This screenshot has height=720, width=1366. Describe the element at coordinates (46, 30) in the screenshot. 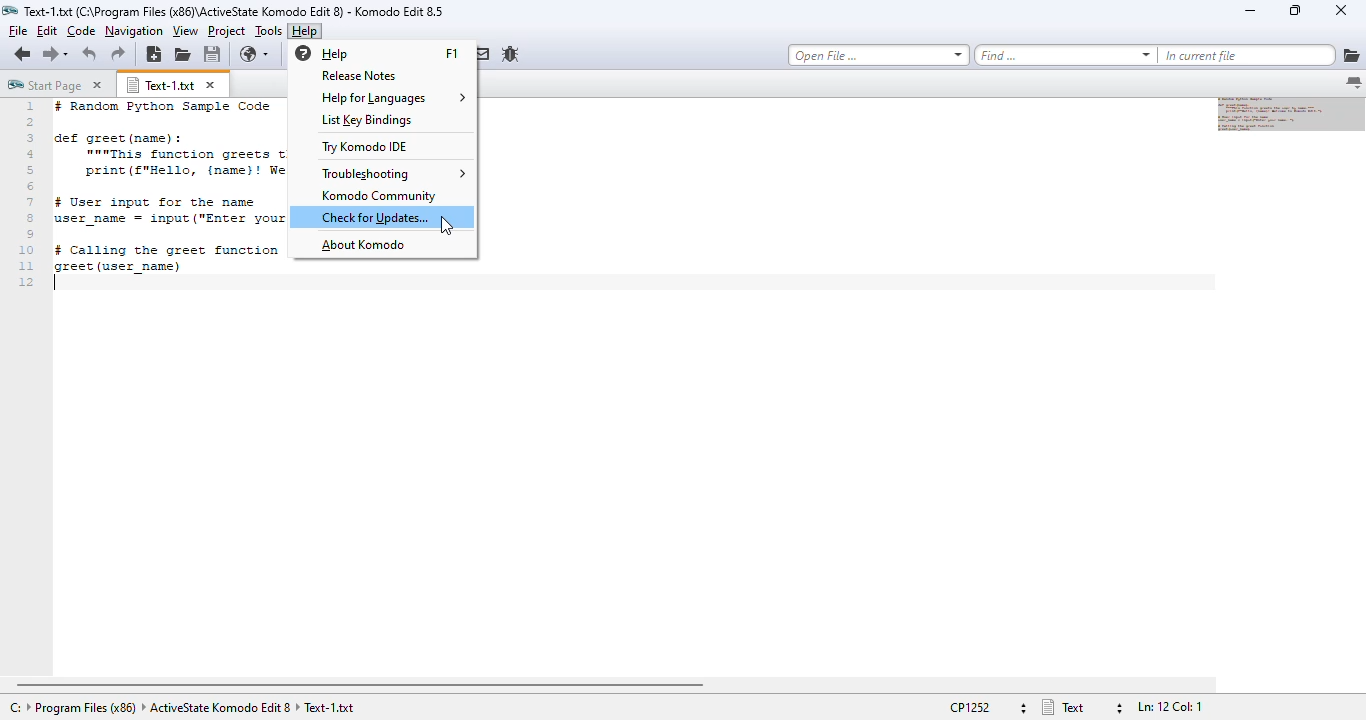

I see `edit` at that location.